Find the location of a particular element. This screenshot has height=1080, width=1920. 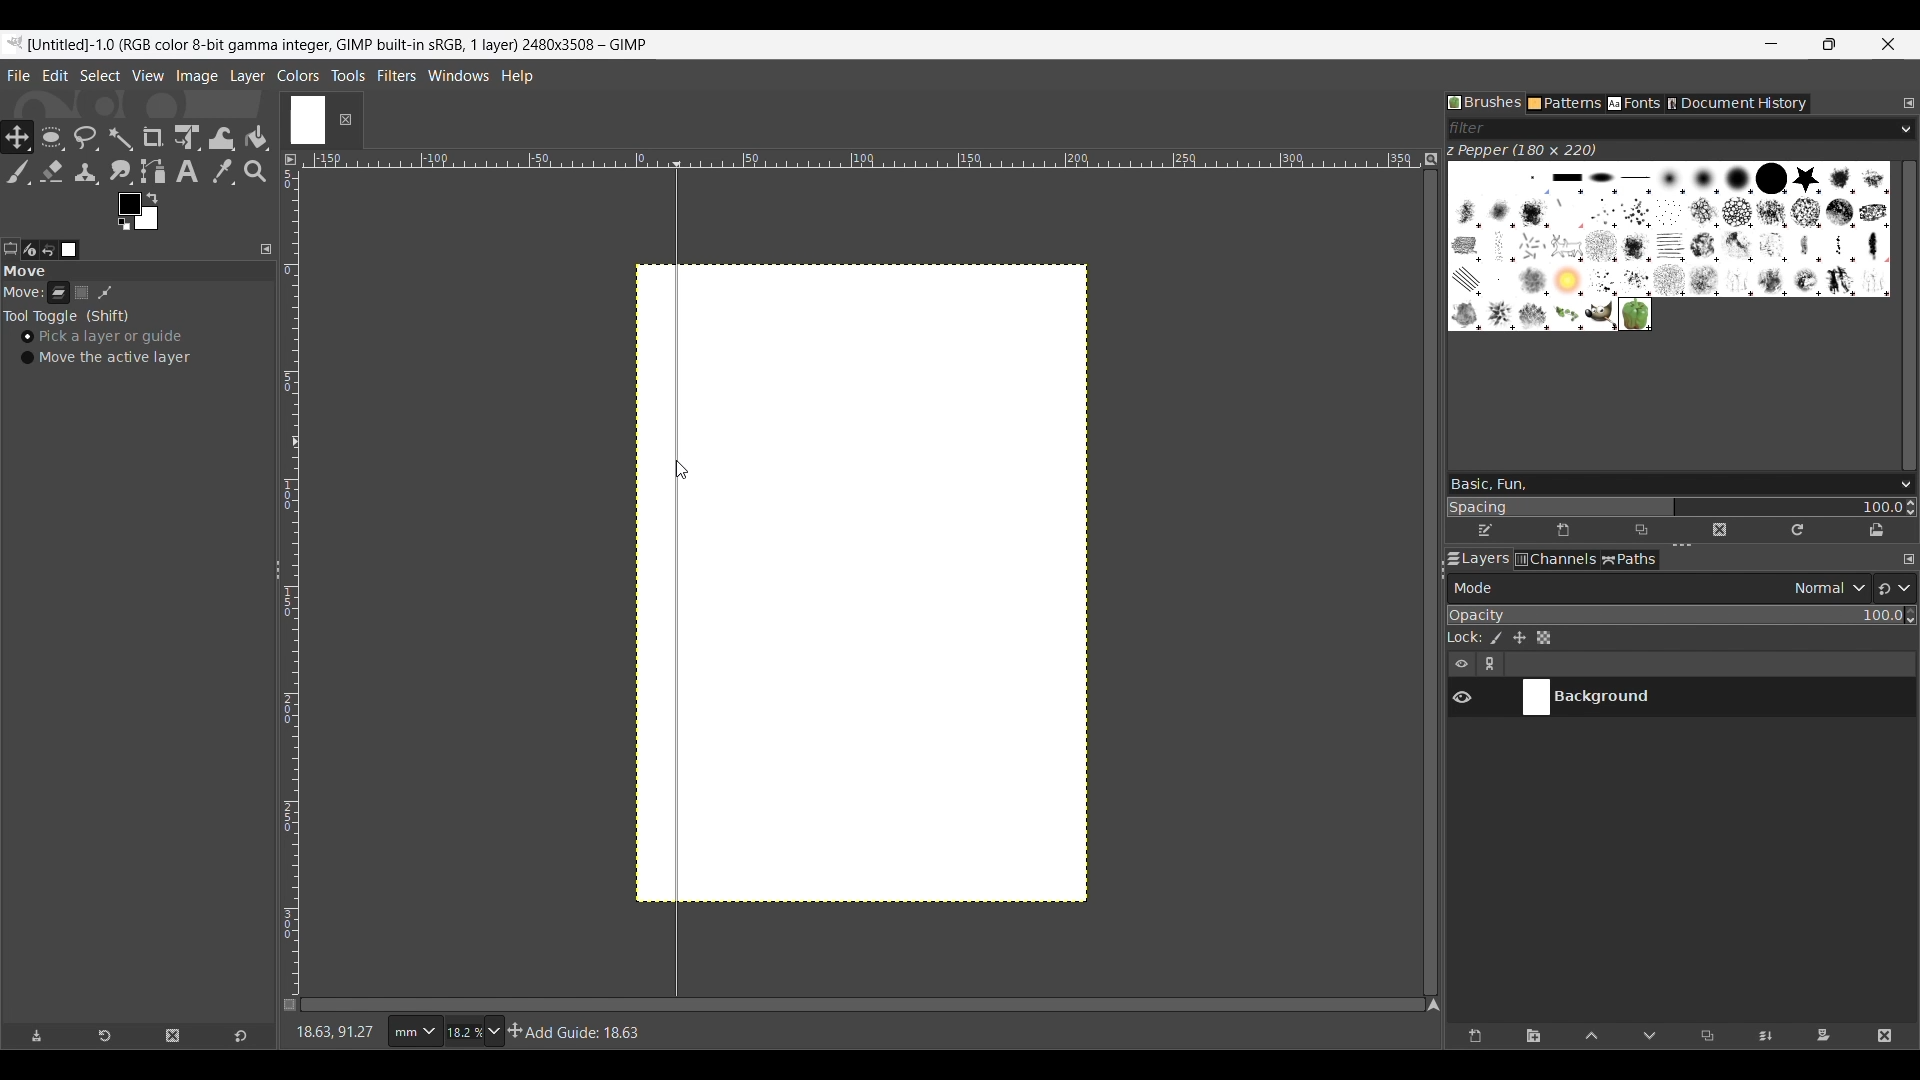

Free select tool is located at coordinates (85, 137).